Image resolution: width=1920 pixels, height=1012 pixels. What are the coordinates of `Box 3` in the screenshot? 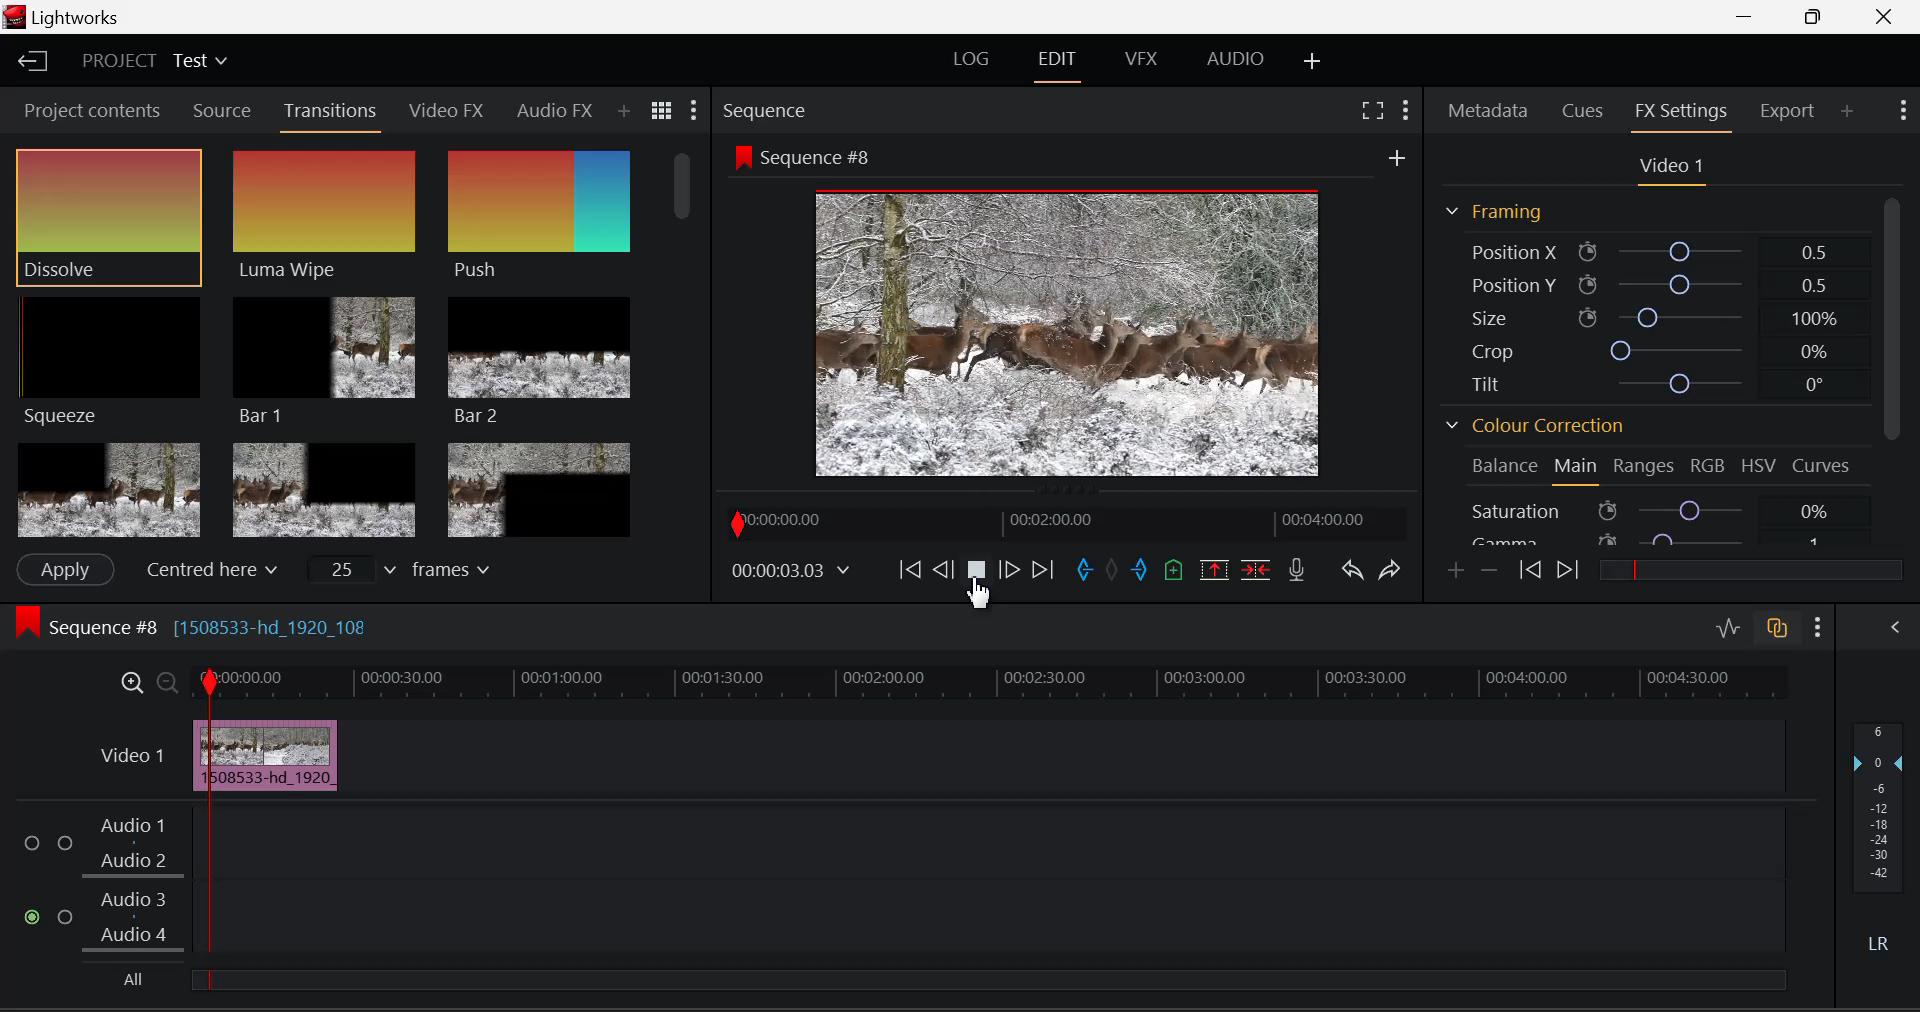 It's located at (541, 486).